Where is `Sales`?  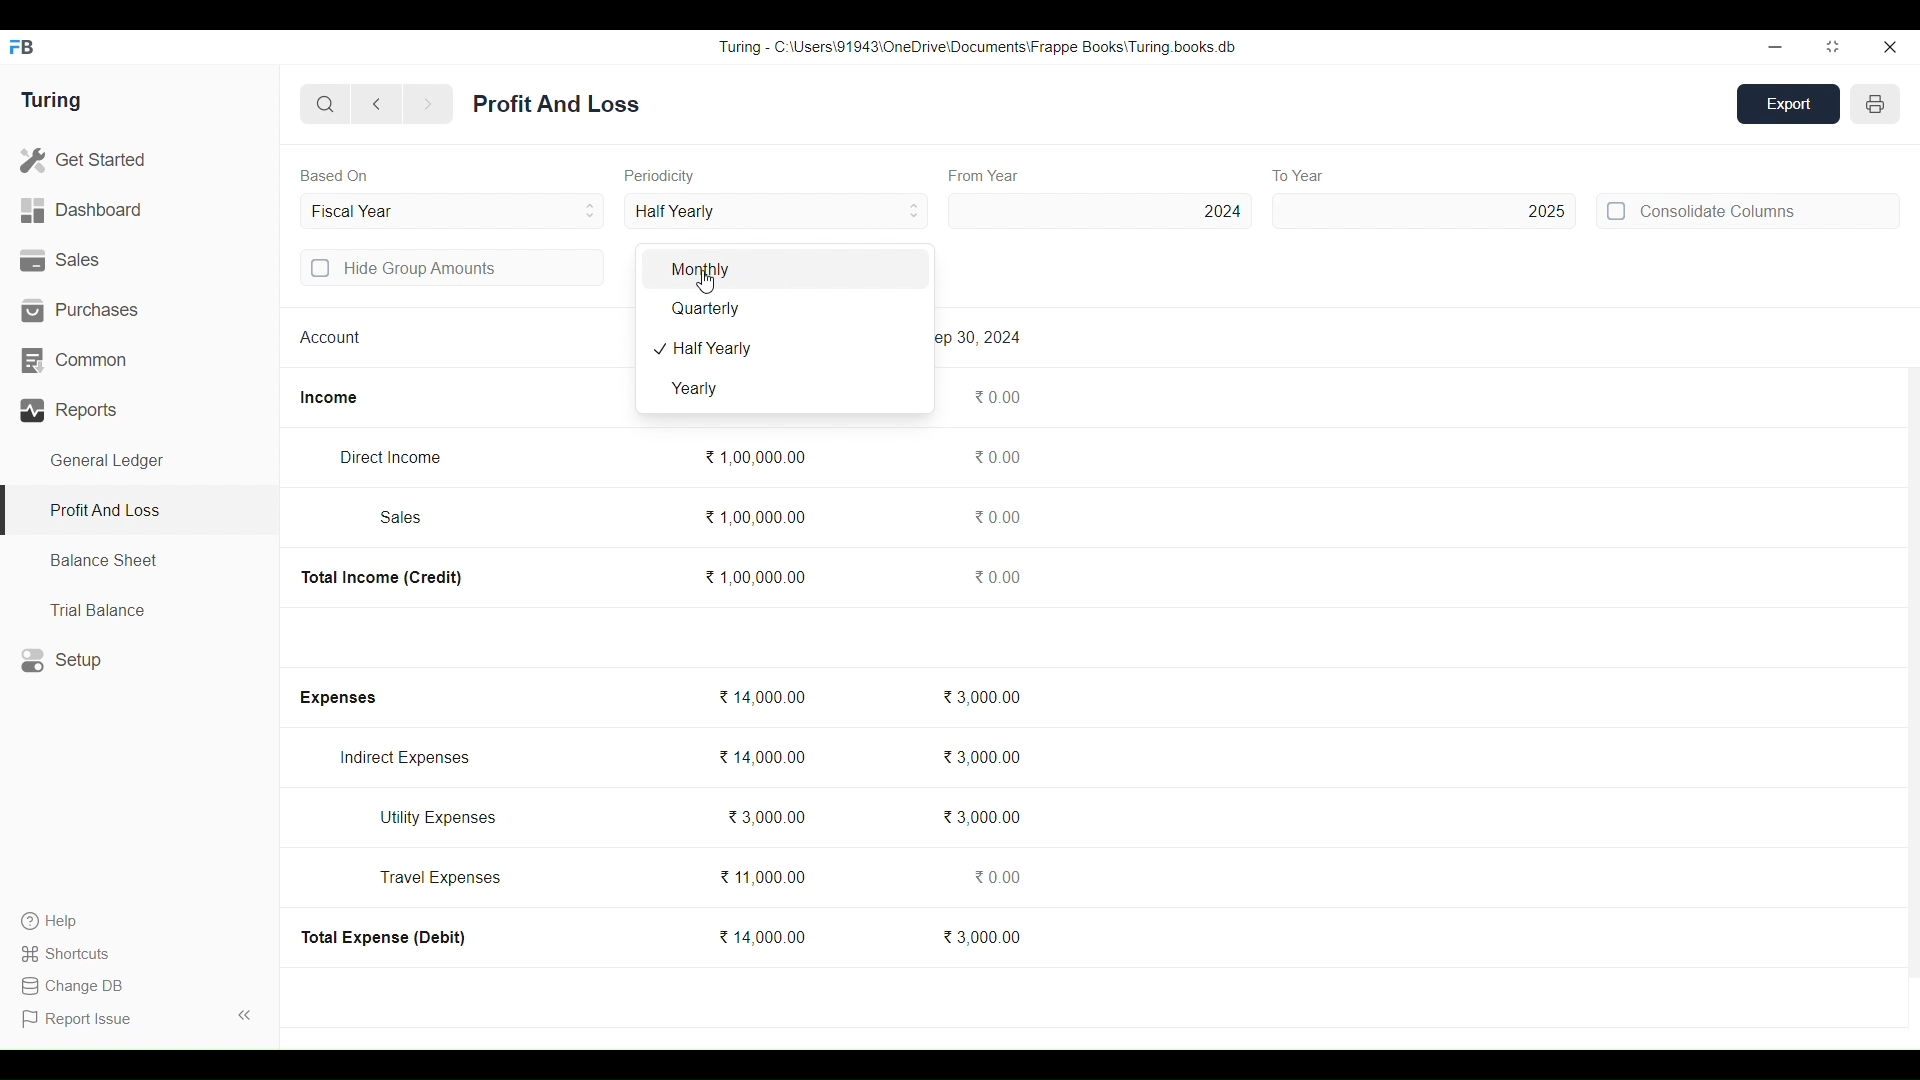
Sales is located at coordinates (402, 517).